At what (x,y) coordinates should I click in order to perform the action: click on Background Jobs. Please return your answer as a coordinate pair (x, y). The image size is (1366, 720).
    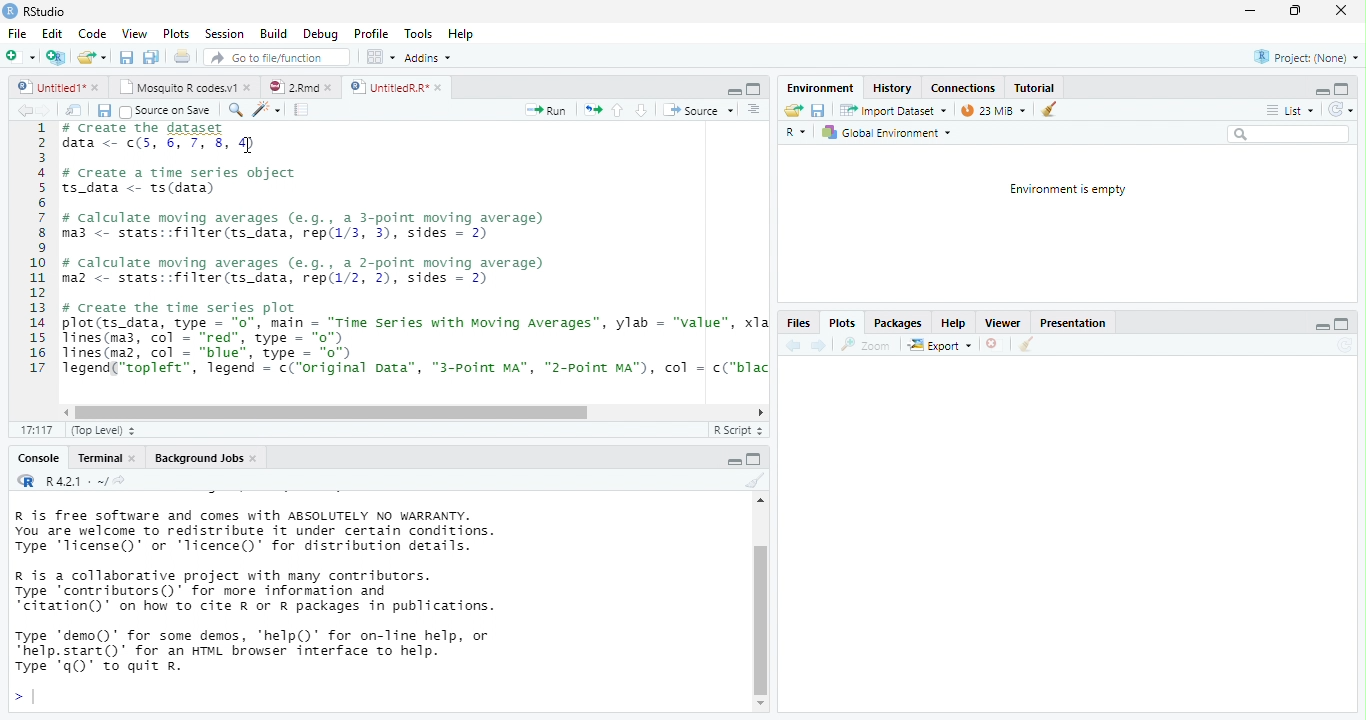
    Looking at the image, I should click on (197, 458).